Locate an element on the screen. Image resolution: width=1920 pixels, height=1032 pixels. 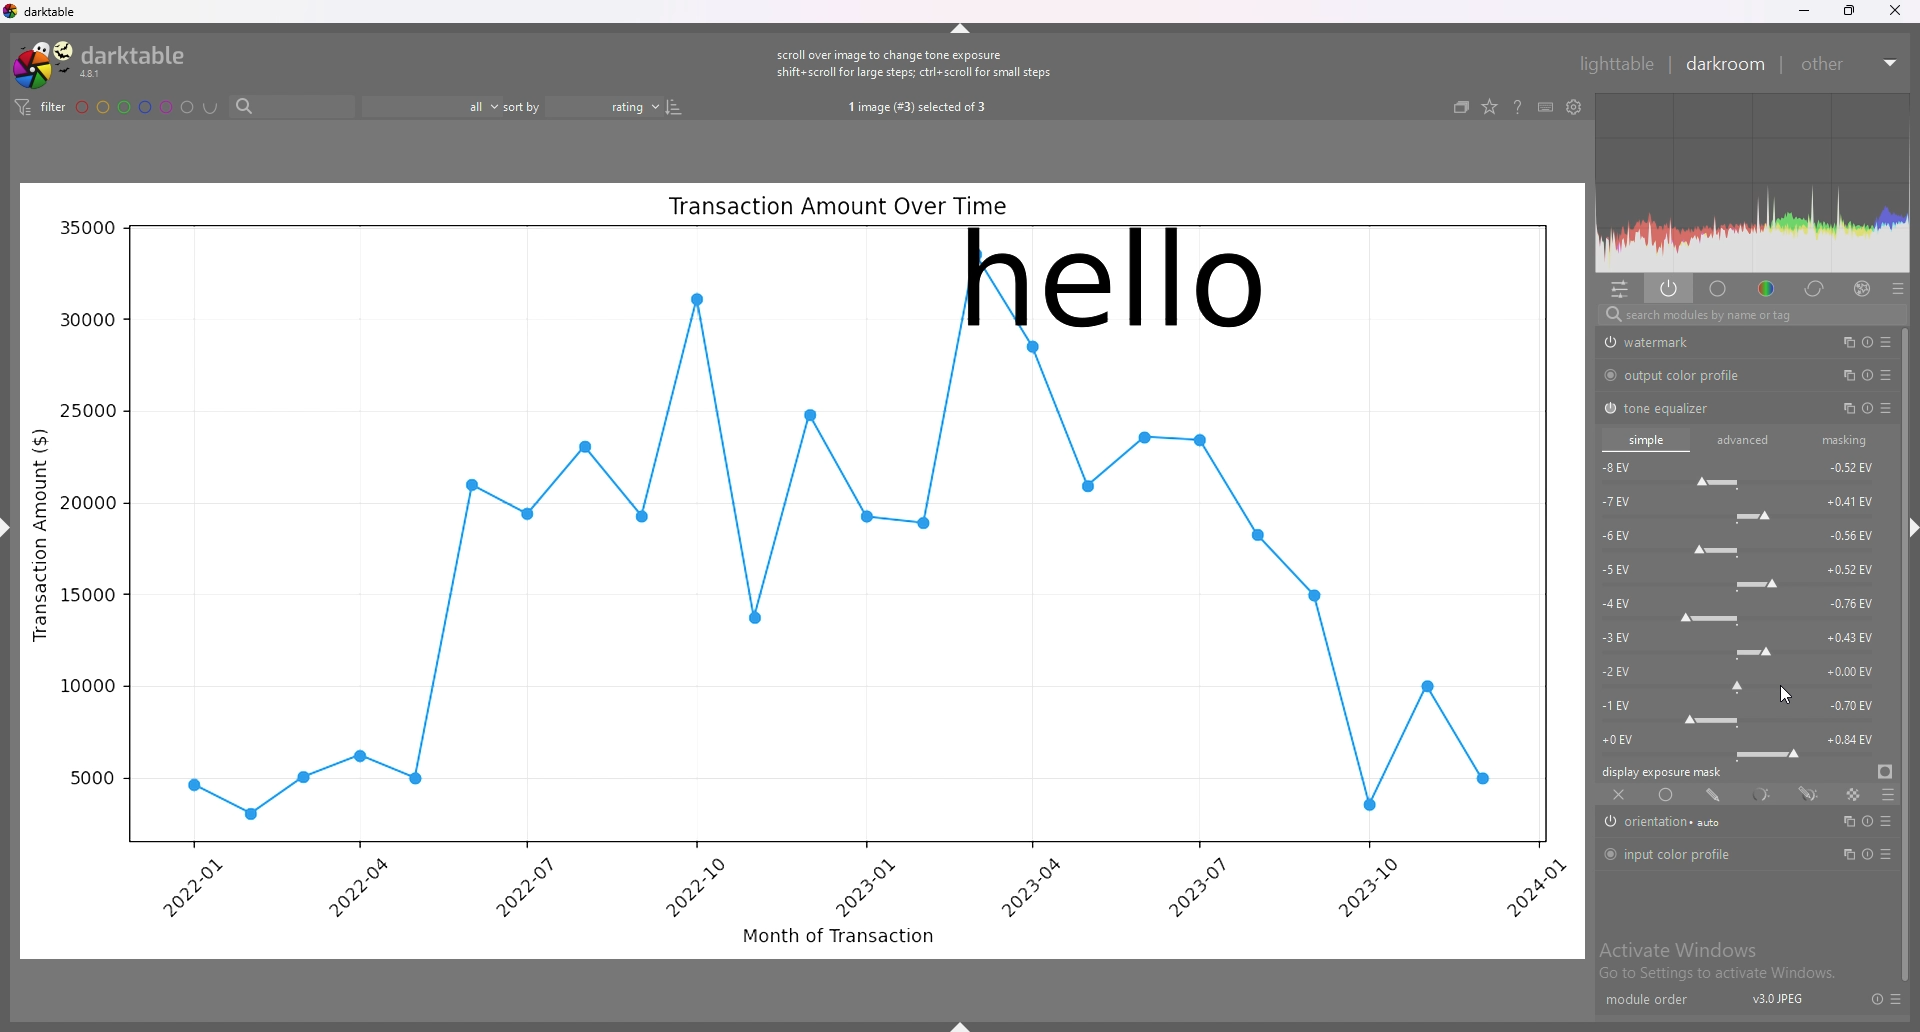
module order is located at coordinates (1651, 1000).